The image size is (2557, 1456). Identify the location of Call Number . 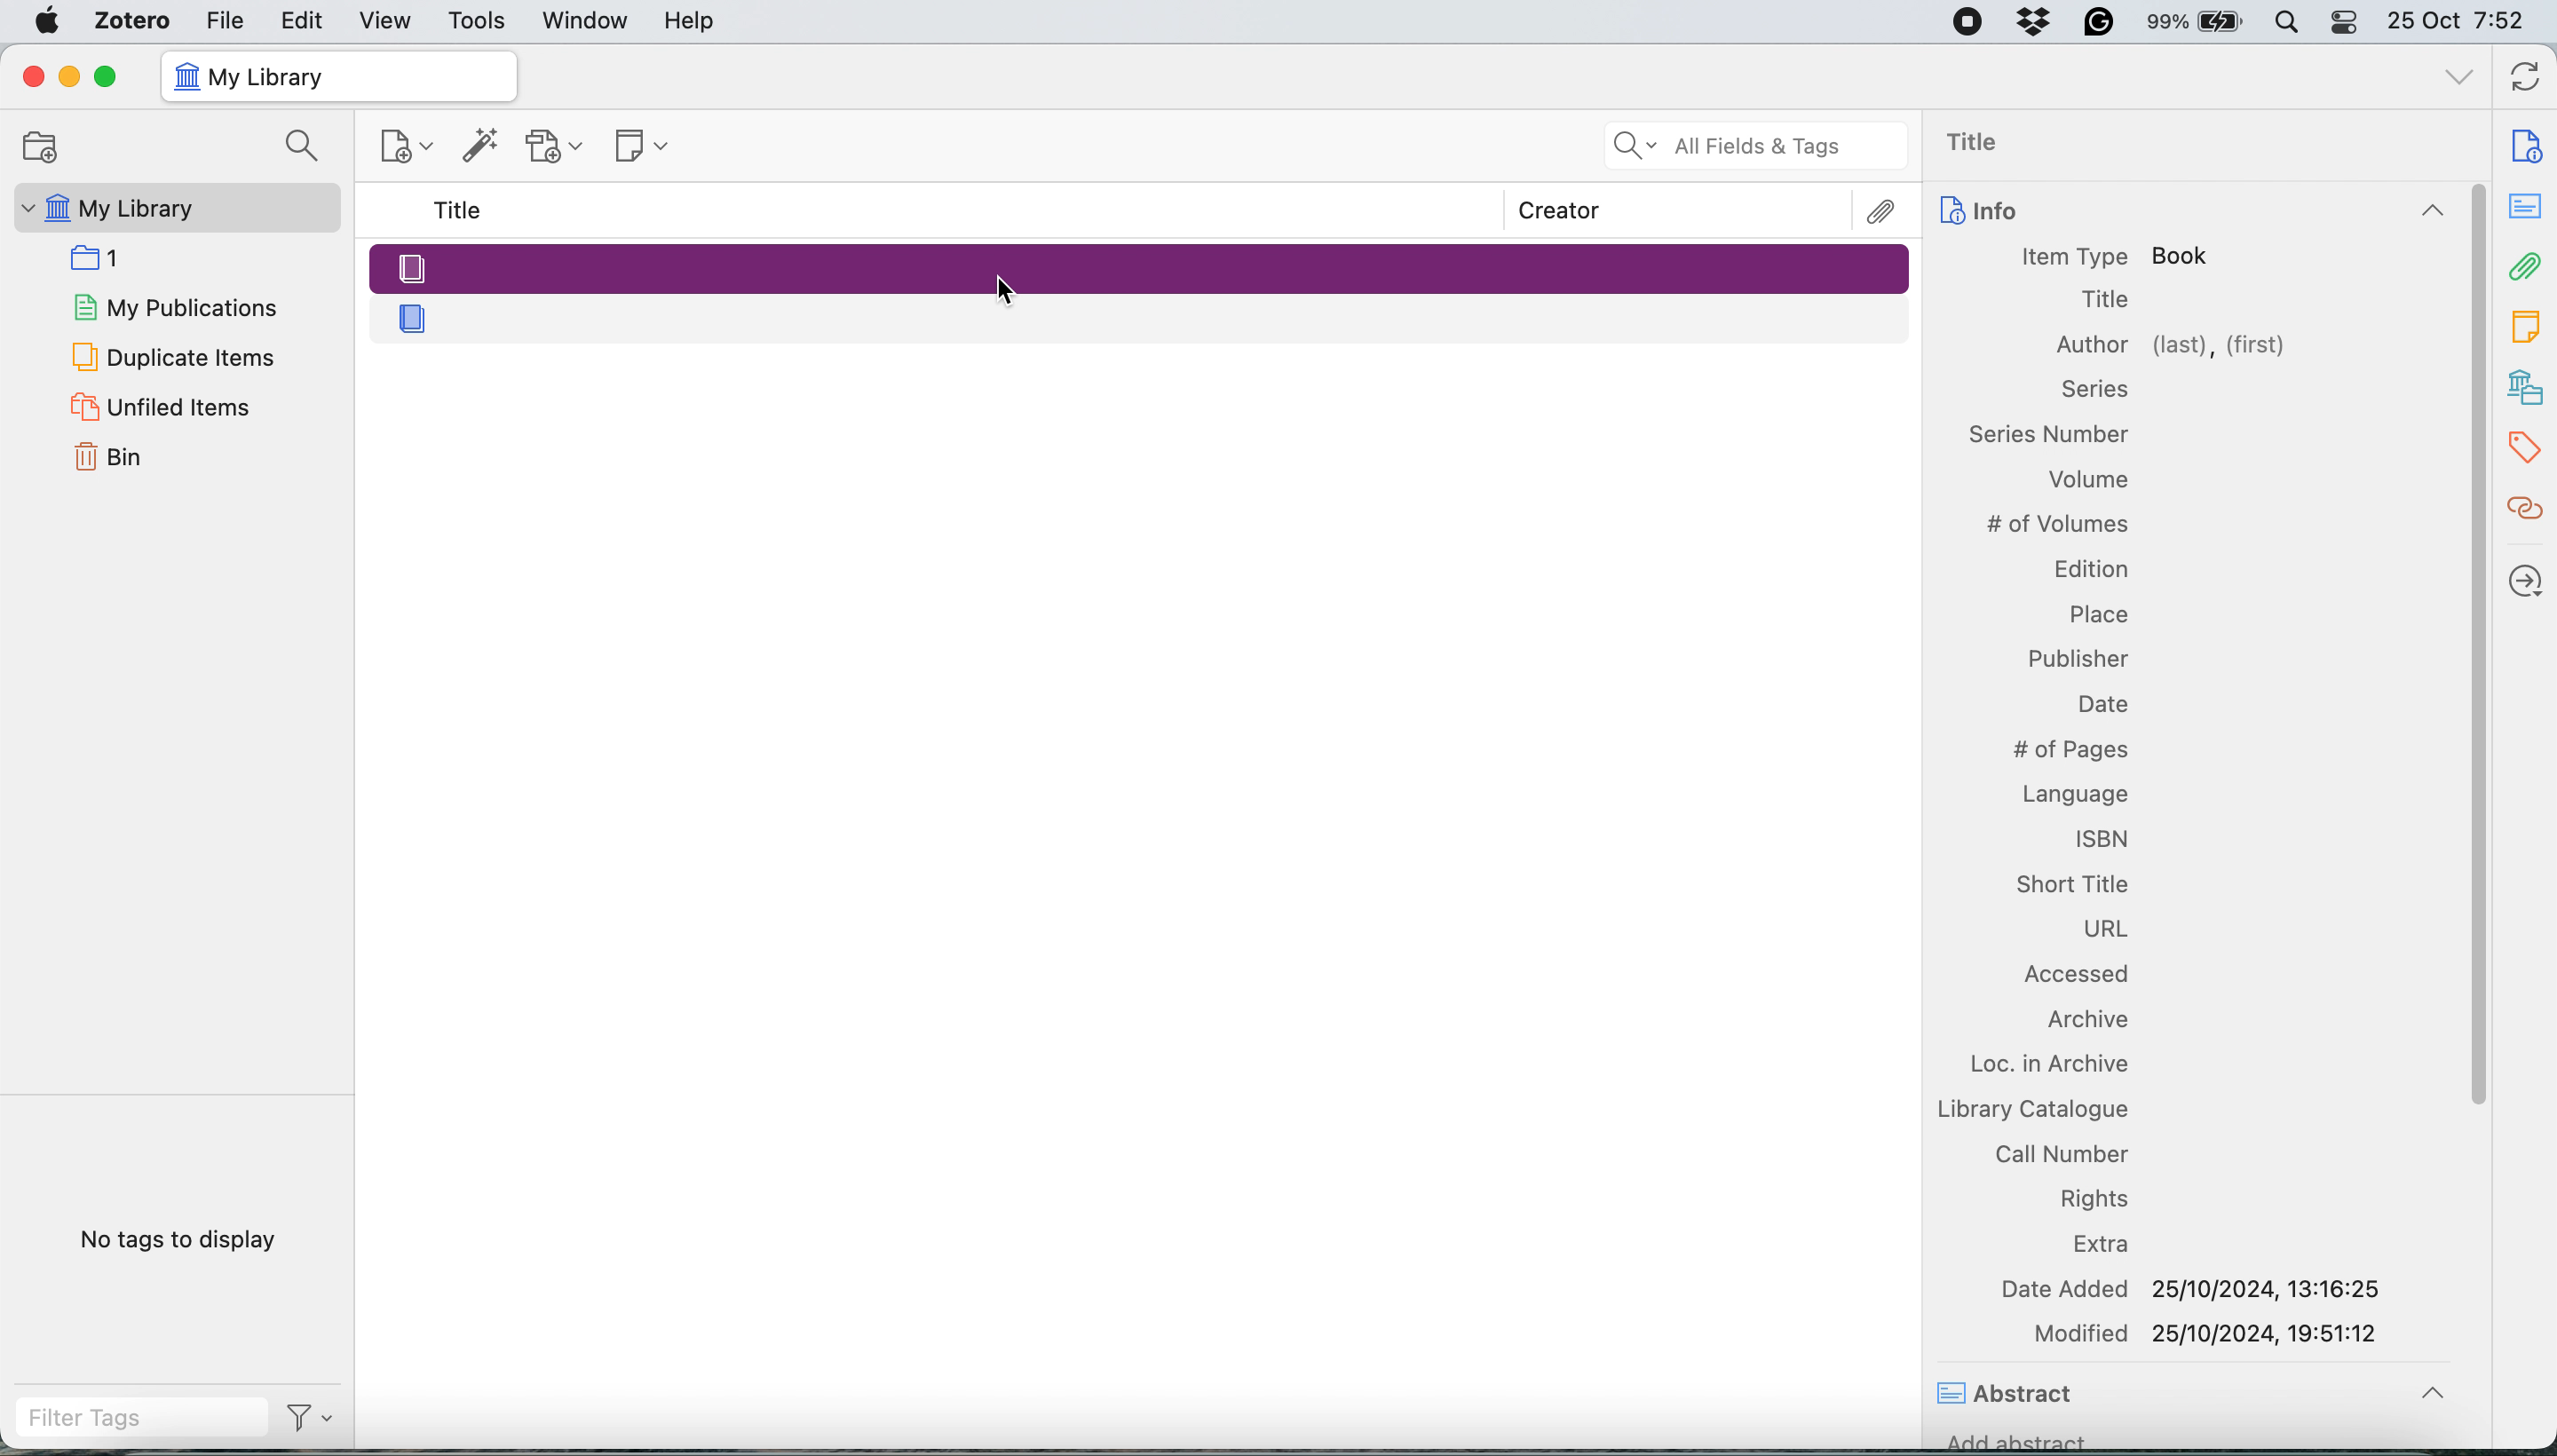
(2062, 1153).